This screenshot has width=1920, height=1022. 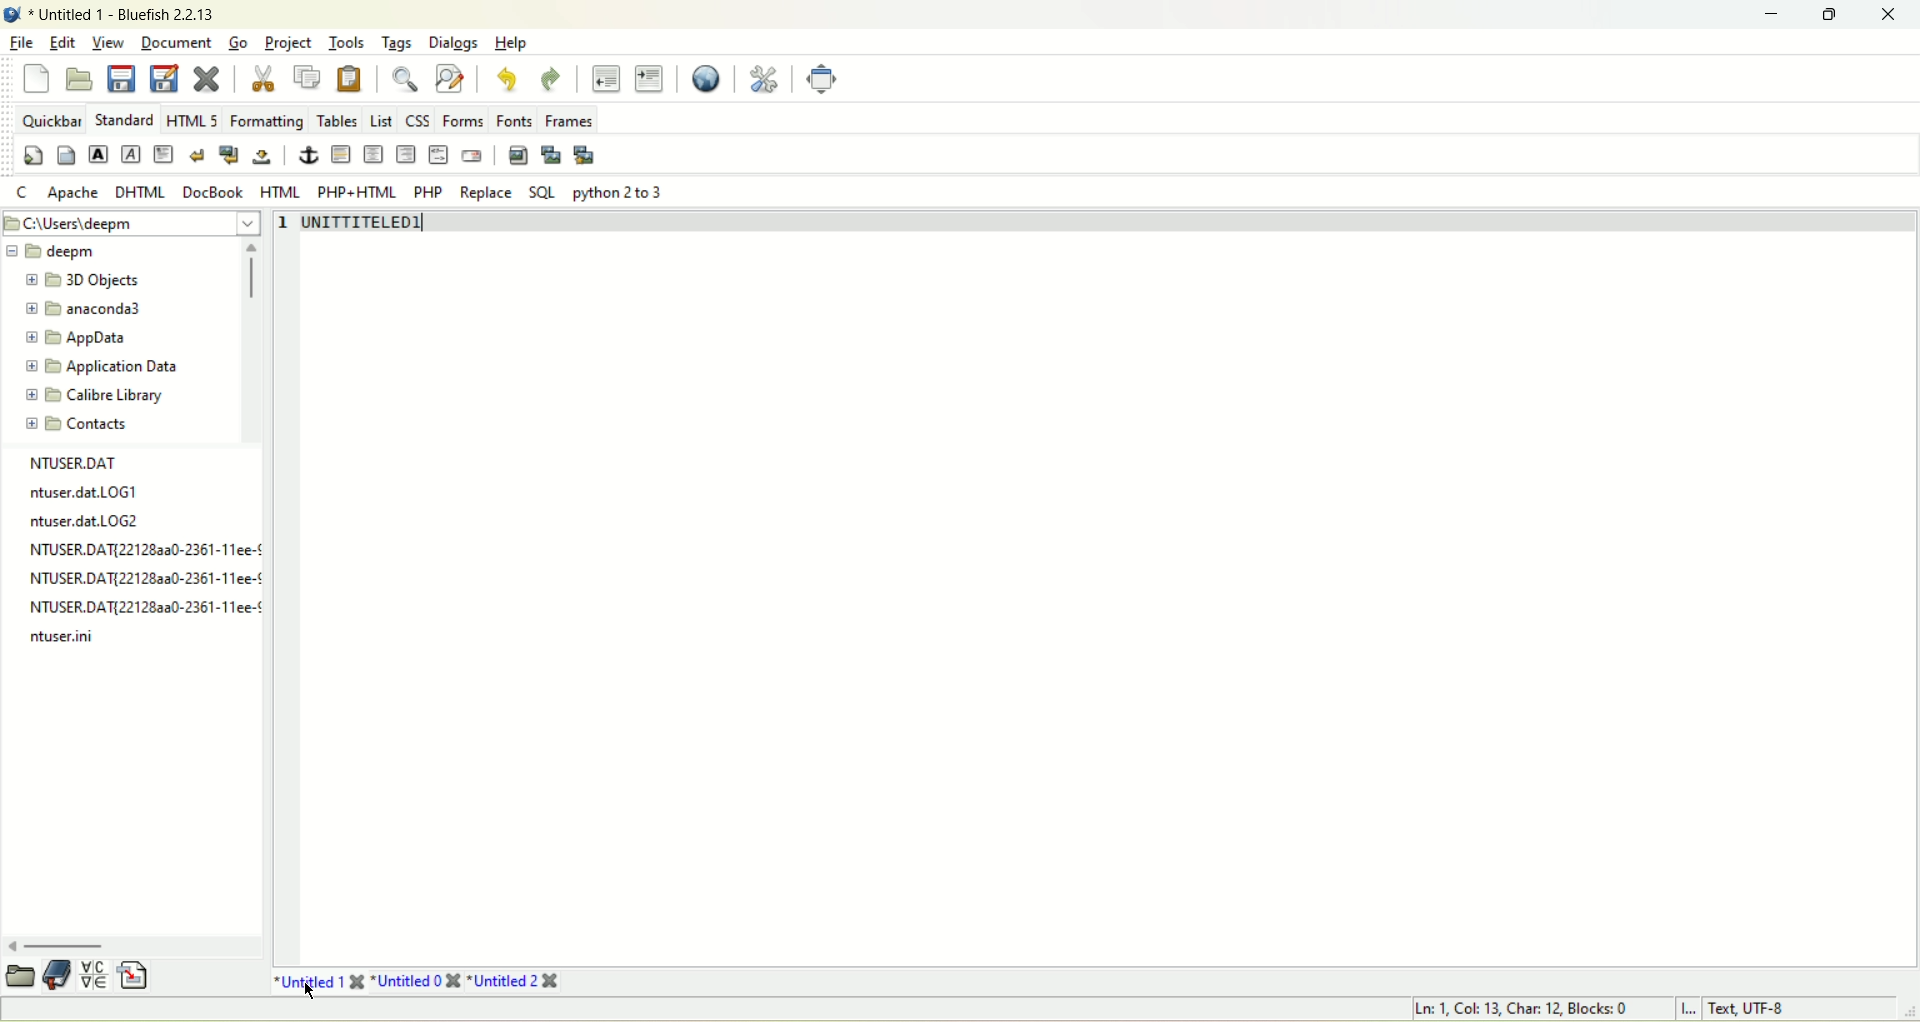 What do you see at coordinates (266, 80) in the screenshot?
I see `cut` at bounding box center [266, 80].